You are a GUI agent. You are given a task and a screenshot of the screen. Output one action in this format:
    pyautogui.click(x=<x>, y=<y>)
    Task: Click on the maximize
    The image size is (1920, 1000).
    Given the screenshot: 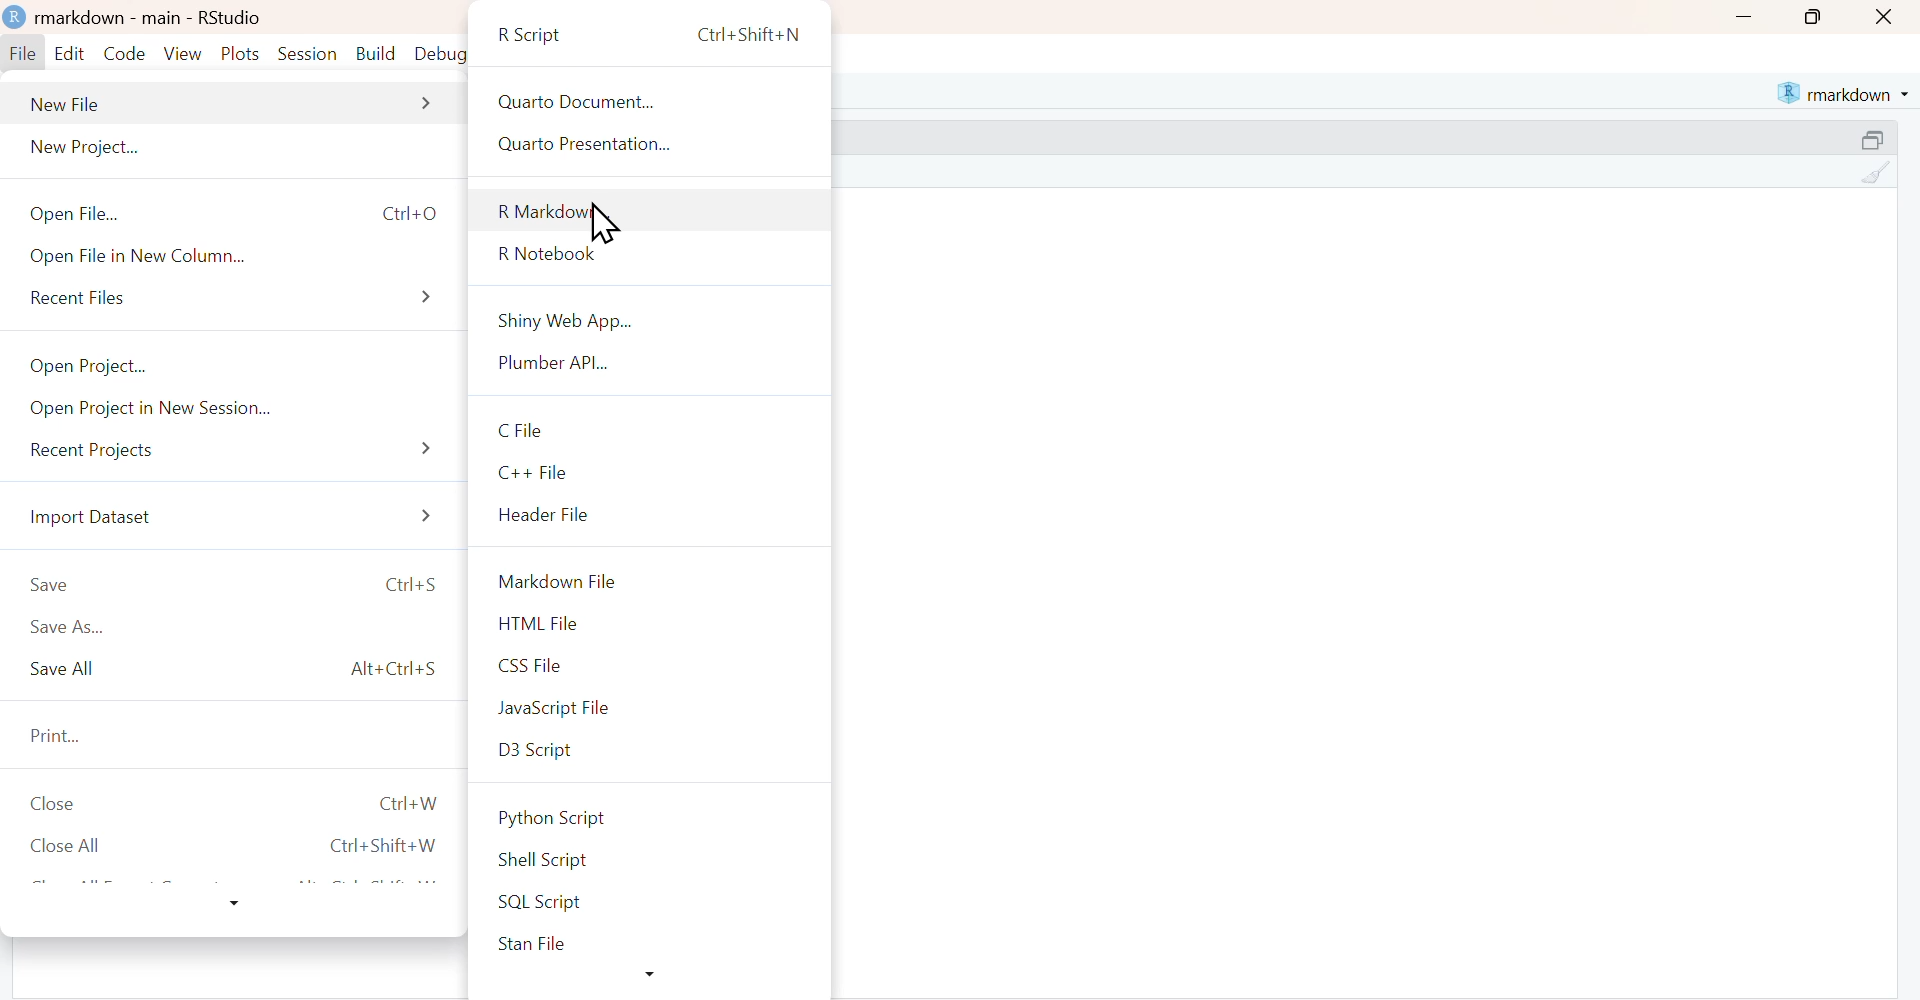 What is the action you would take?
    pyautogui.click(x=1874, y=138)
    